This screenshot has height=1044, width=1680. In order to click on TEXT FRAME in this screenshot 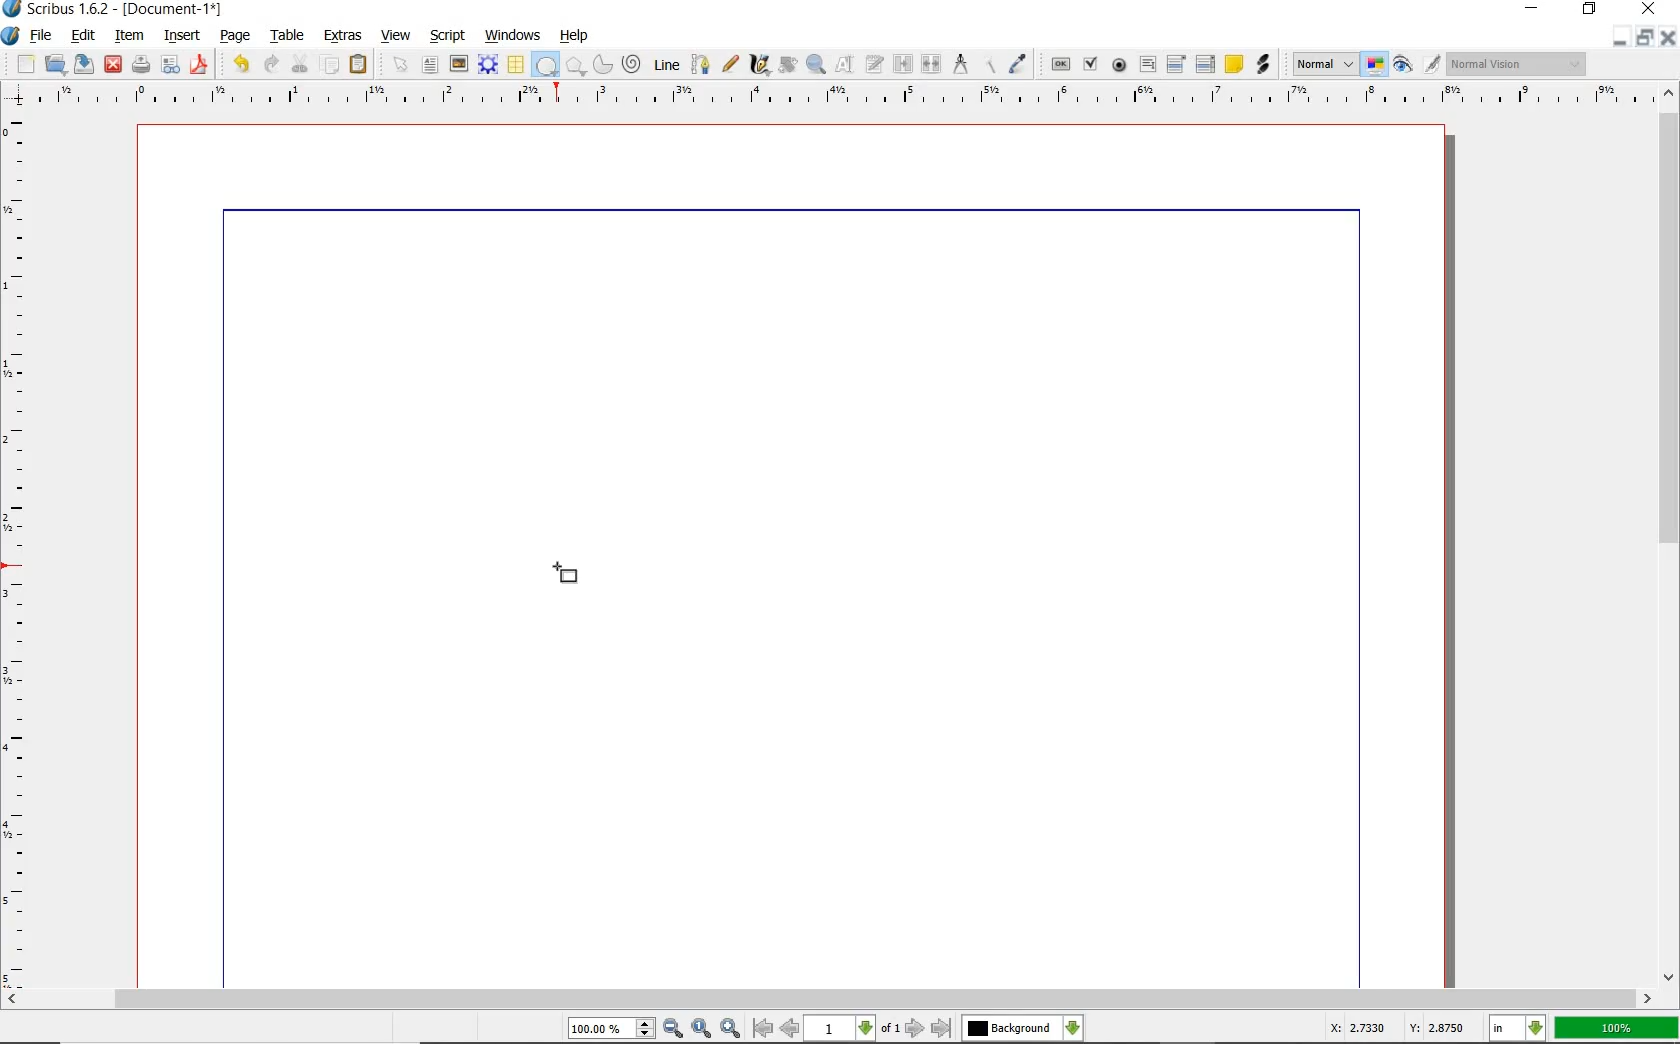, I will do `click(430, 64)`.